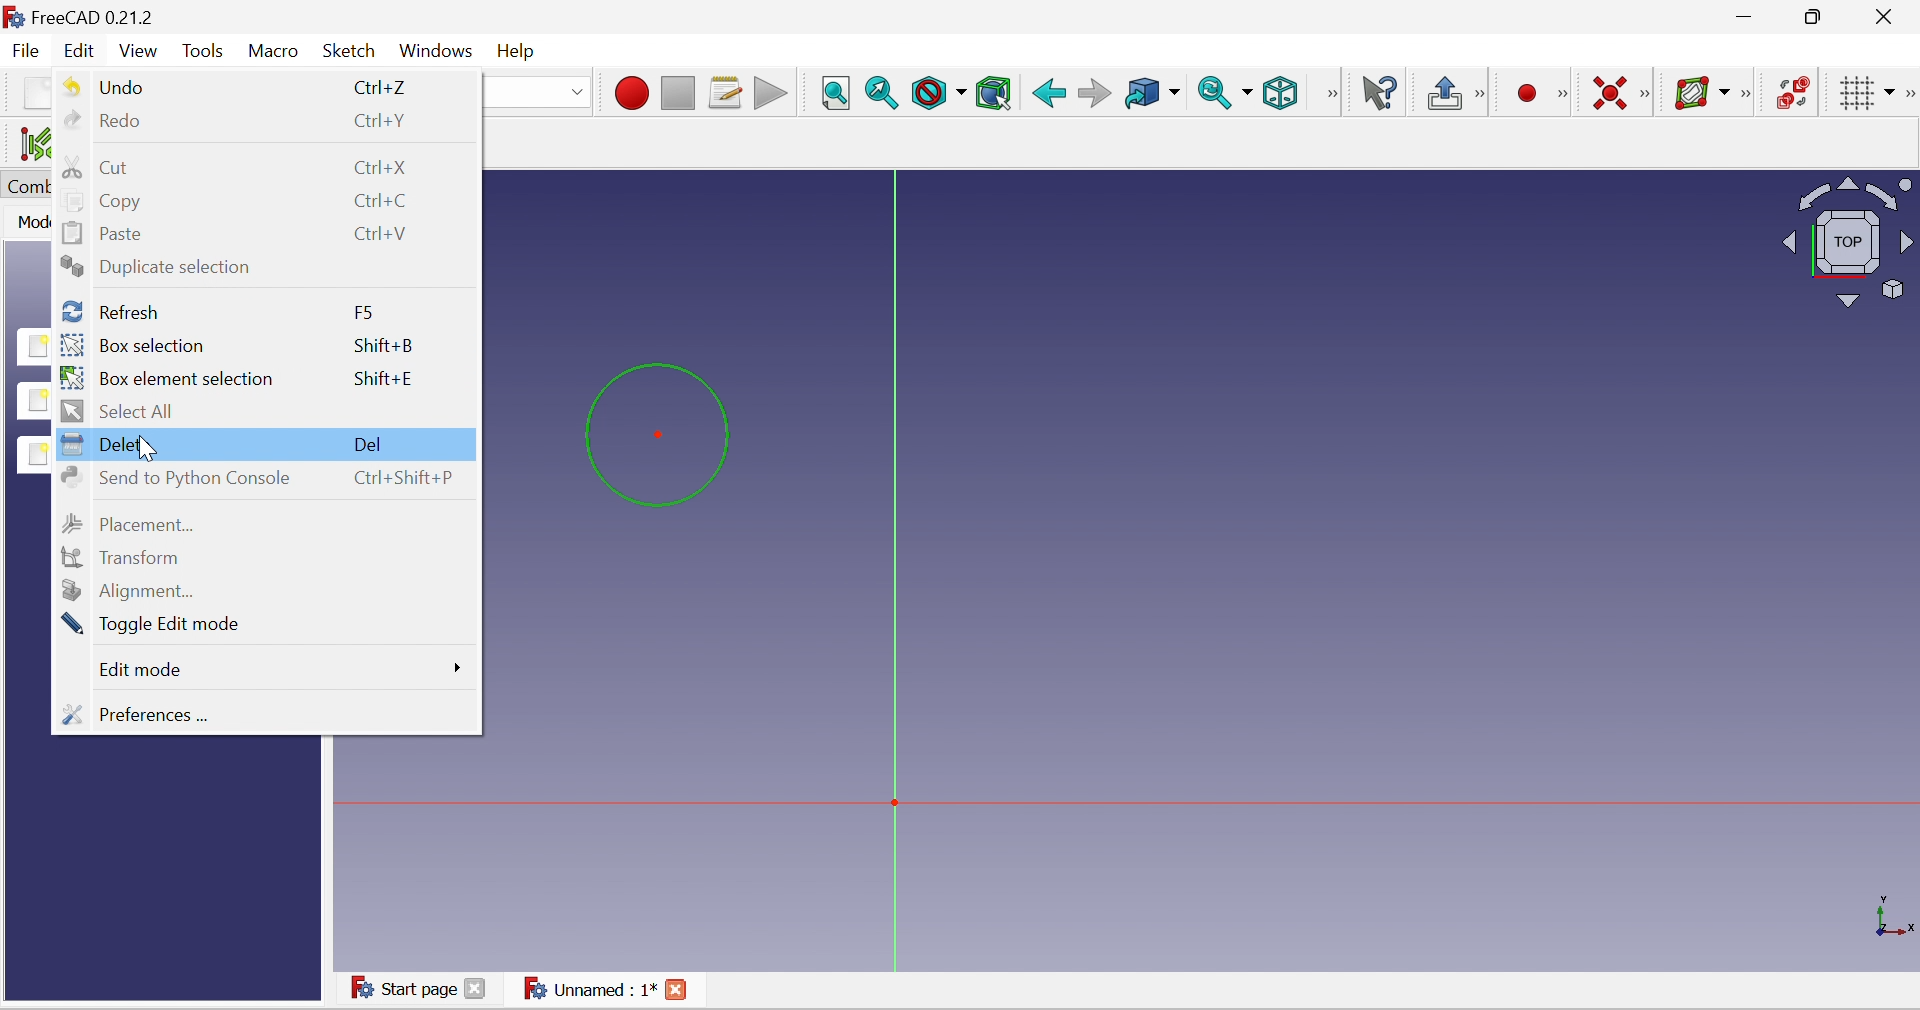 The height and width of the screenshot is (1010, 1920). What do you see at coordinates (1523, 94) in the screenshot?
I see `Create point` at bounding box center [1523, 94].